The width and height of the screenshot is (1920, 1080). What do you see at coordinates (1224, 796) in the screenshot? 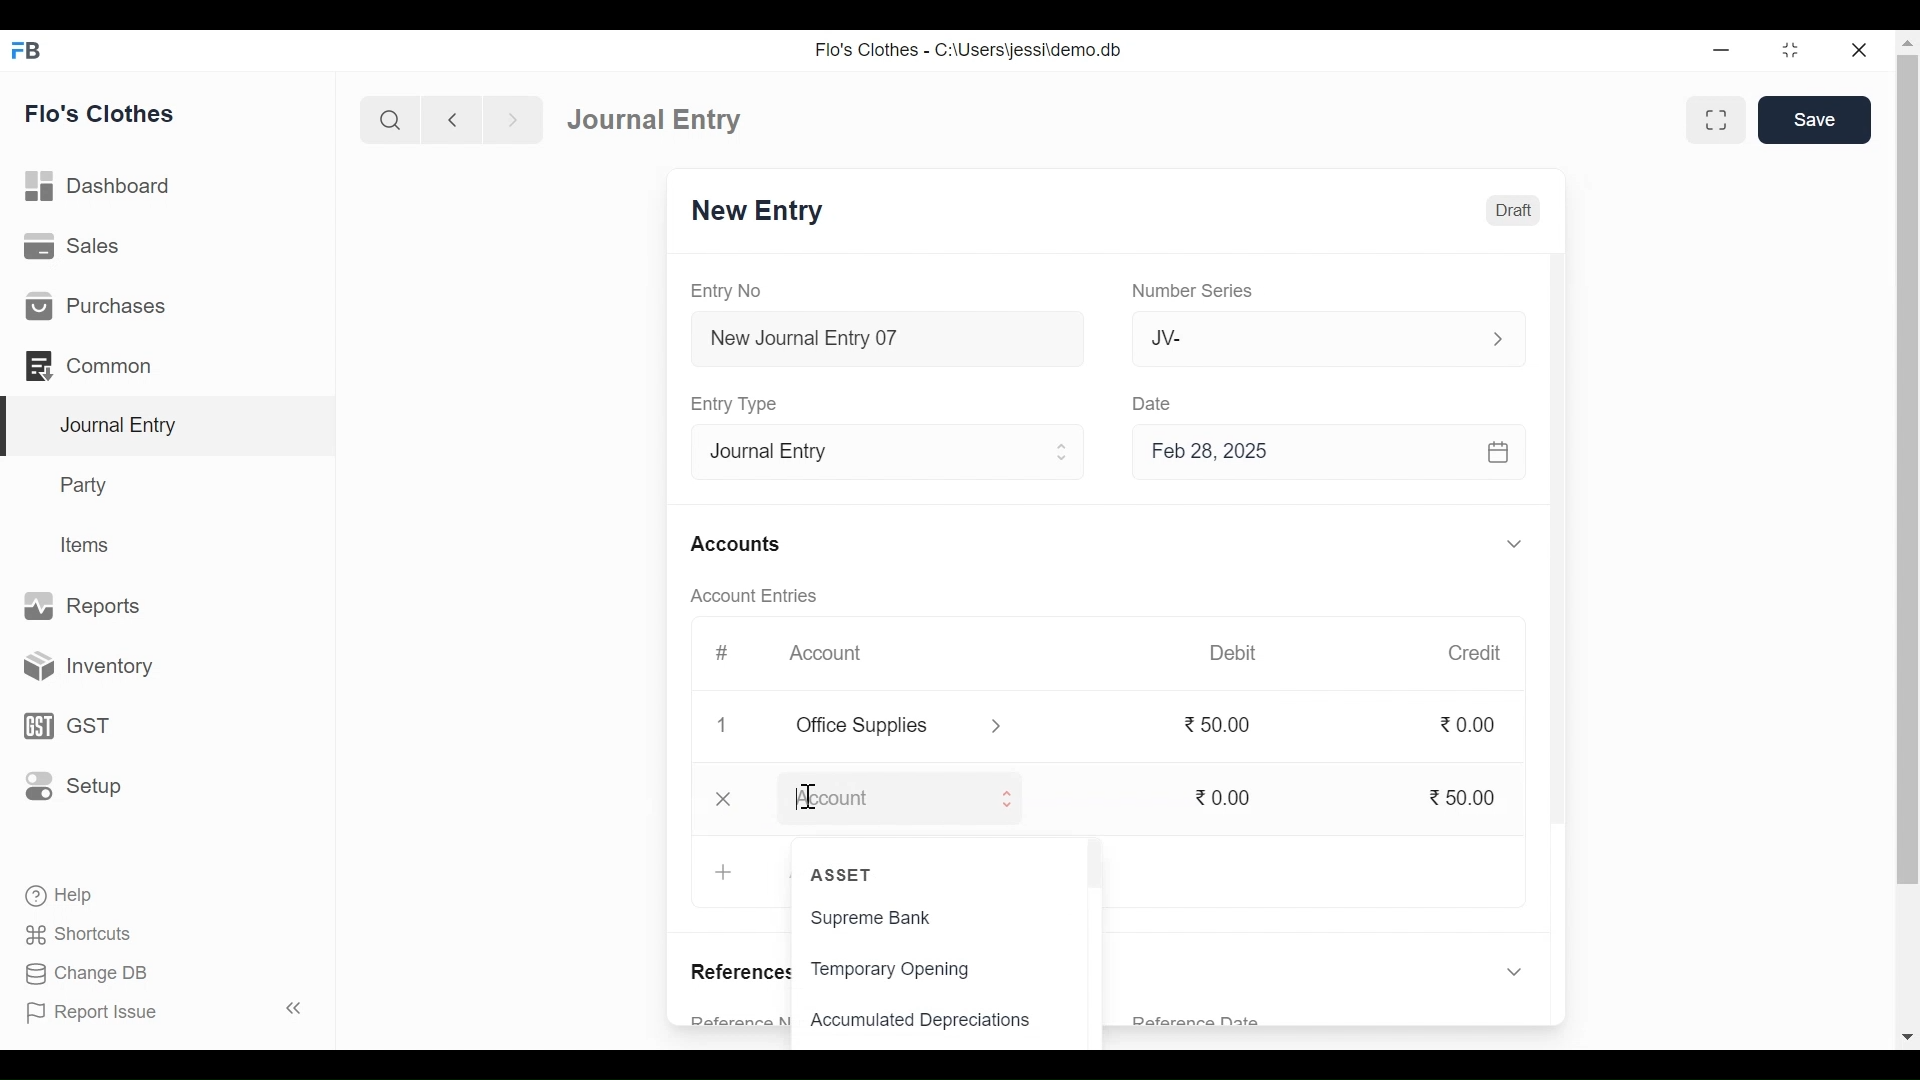
I see `0.00` at bounding box center [1224, 796].